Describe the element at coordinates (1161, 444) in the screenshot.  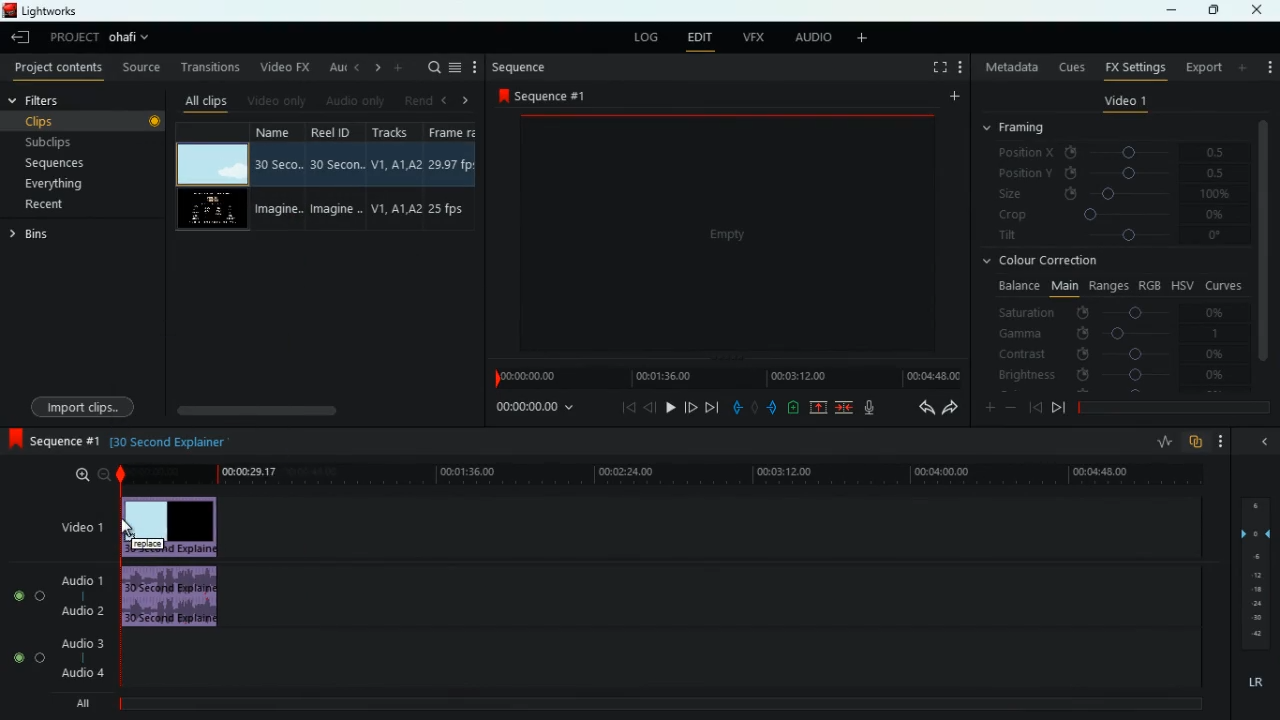
I see `rate` at that location.